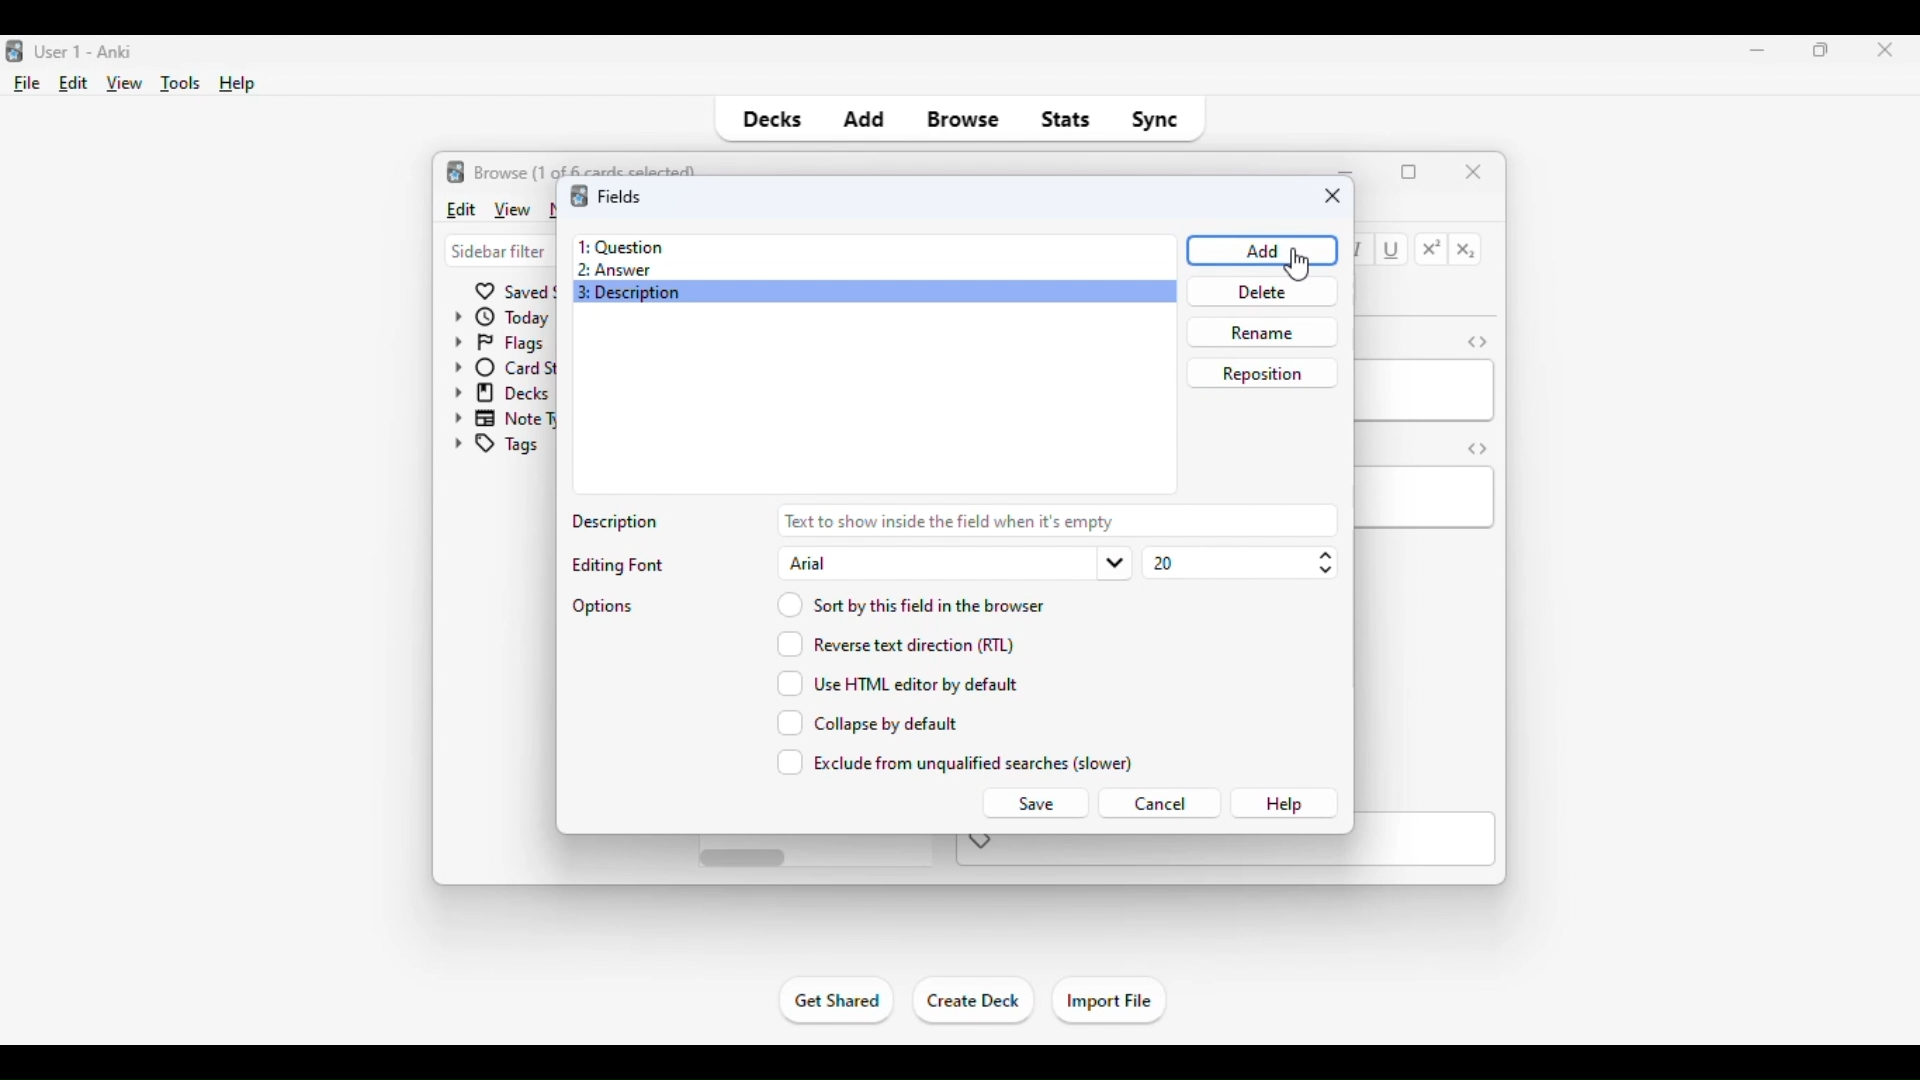 This screenshot has height=1080, width=1920. What do you see at coordinates (1240, 563) in the screenshot?
I see `20` at bounding box center [1240, 563].